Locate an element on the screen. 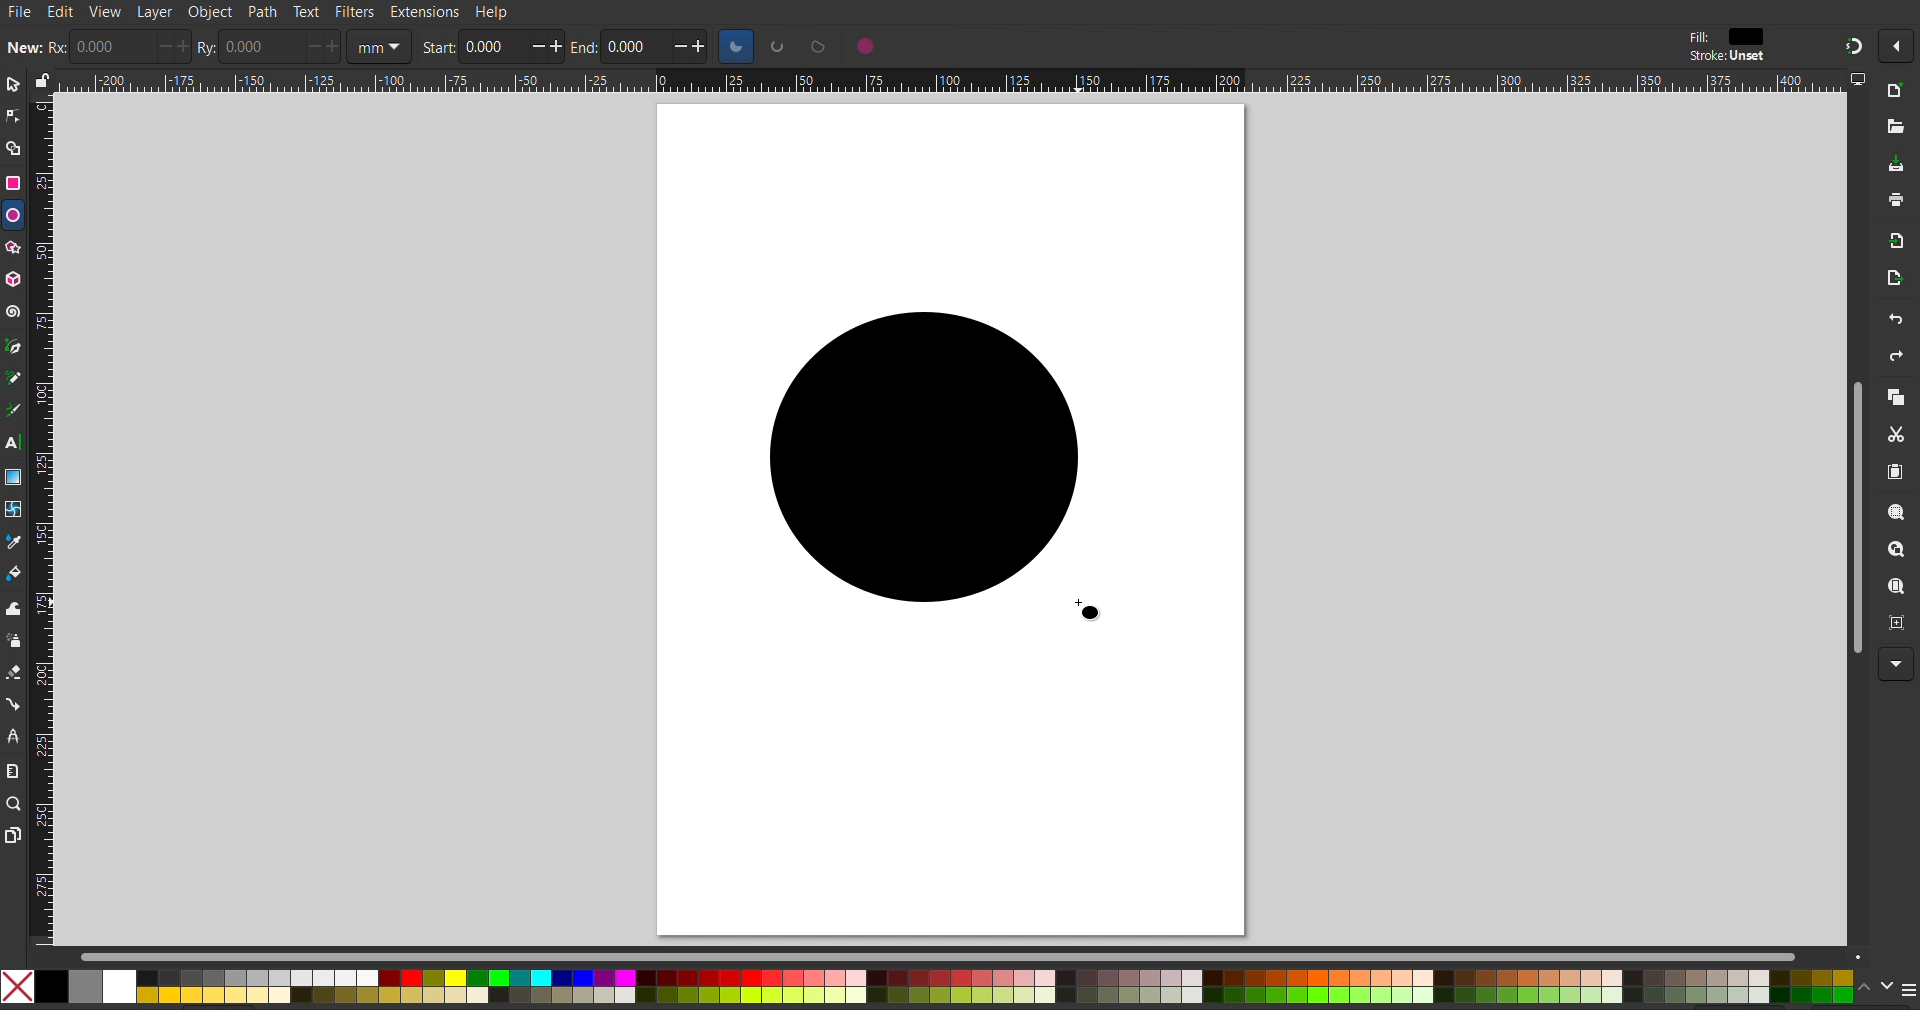 The height and width of the screenshot is (1010, 1920). Help is located at coordinates (491, 12).